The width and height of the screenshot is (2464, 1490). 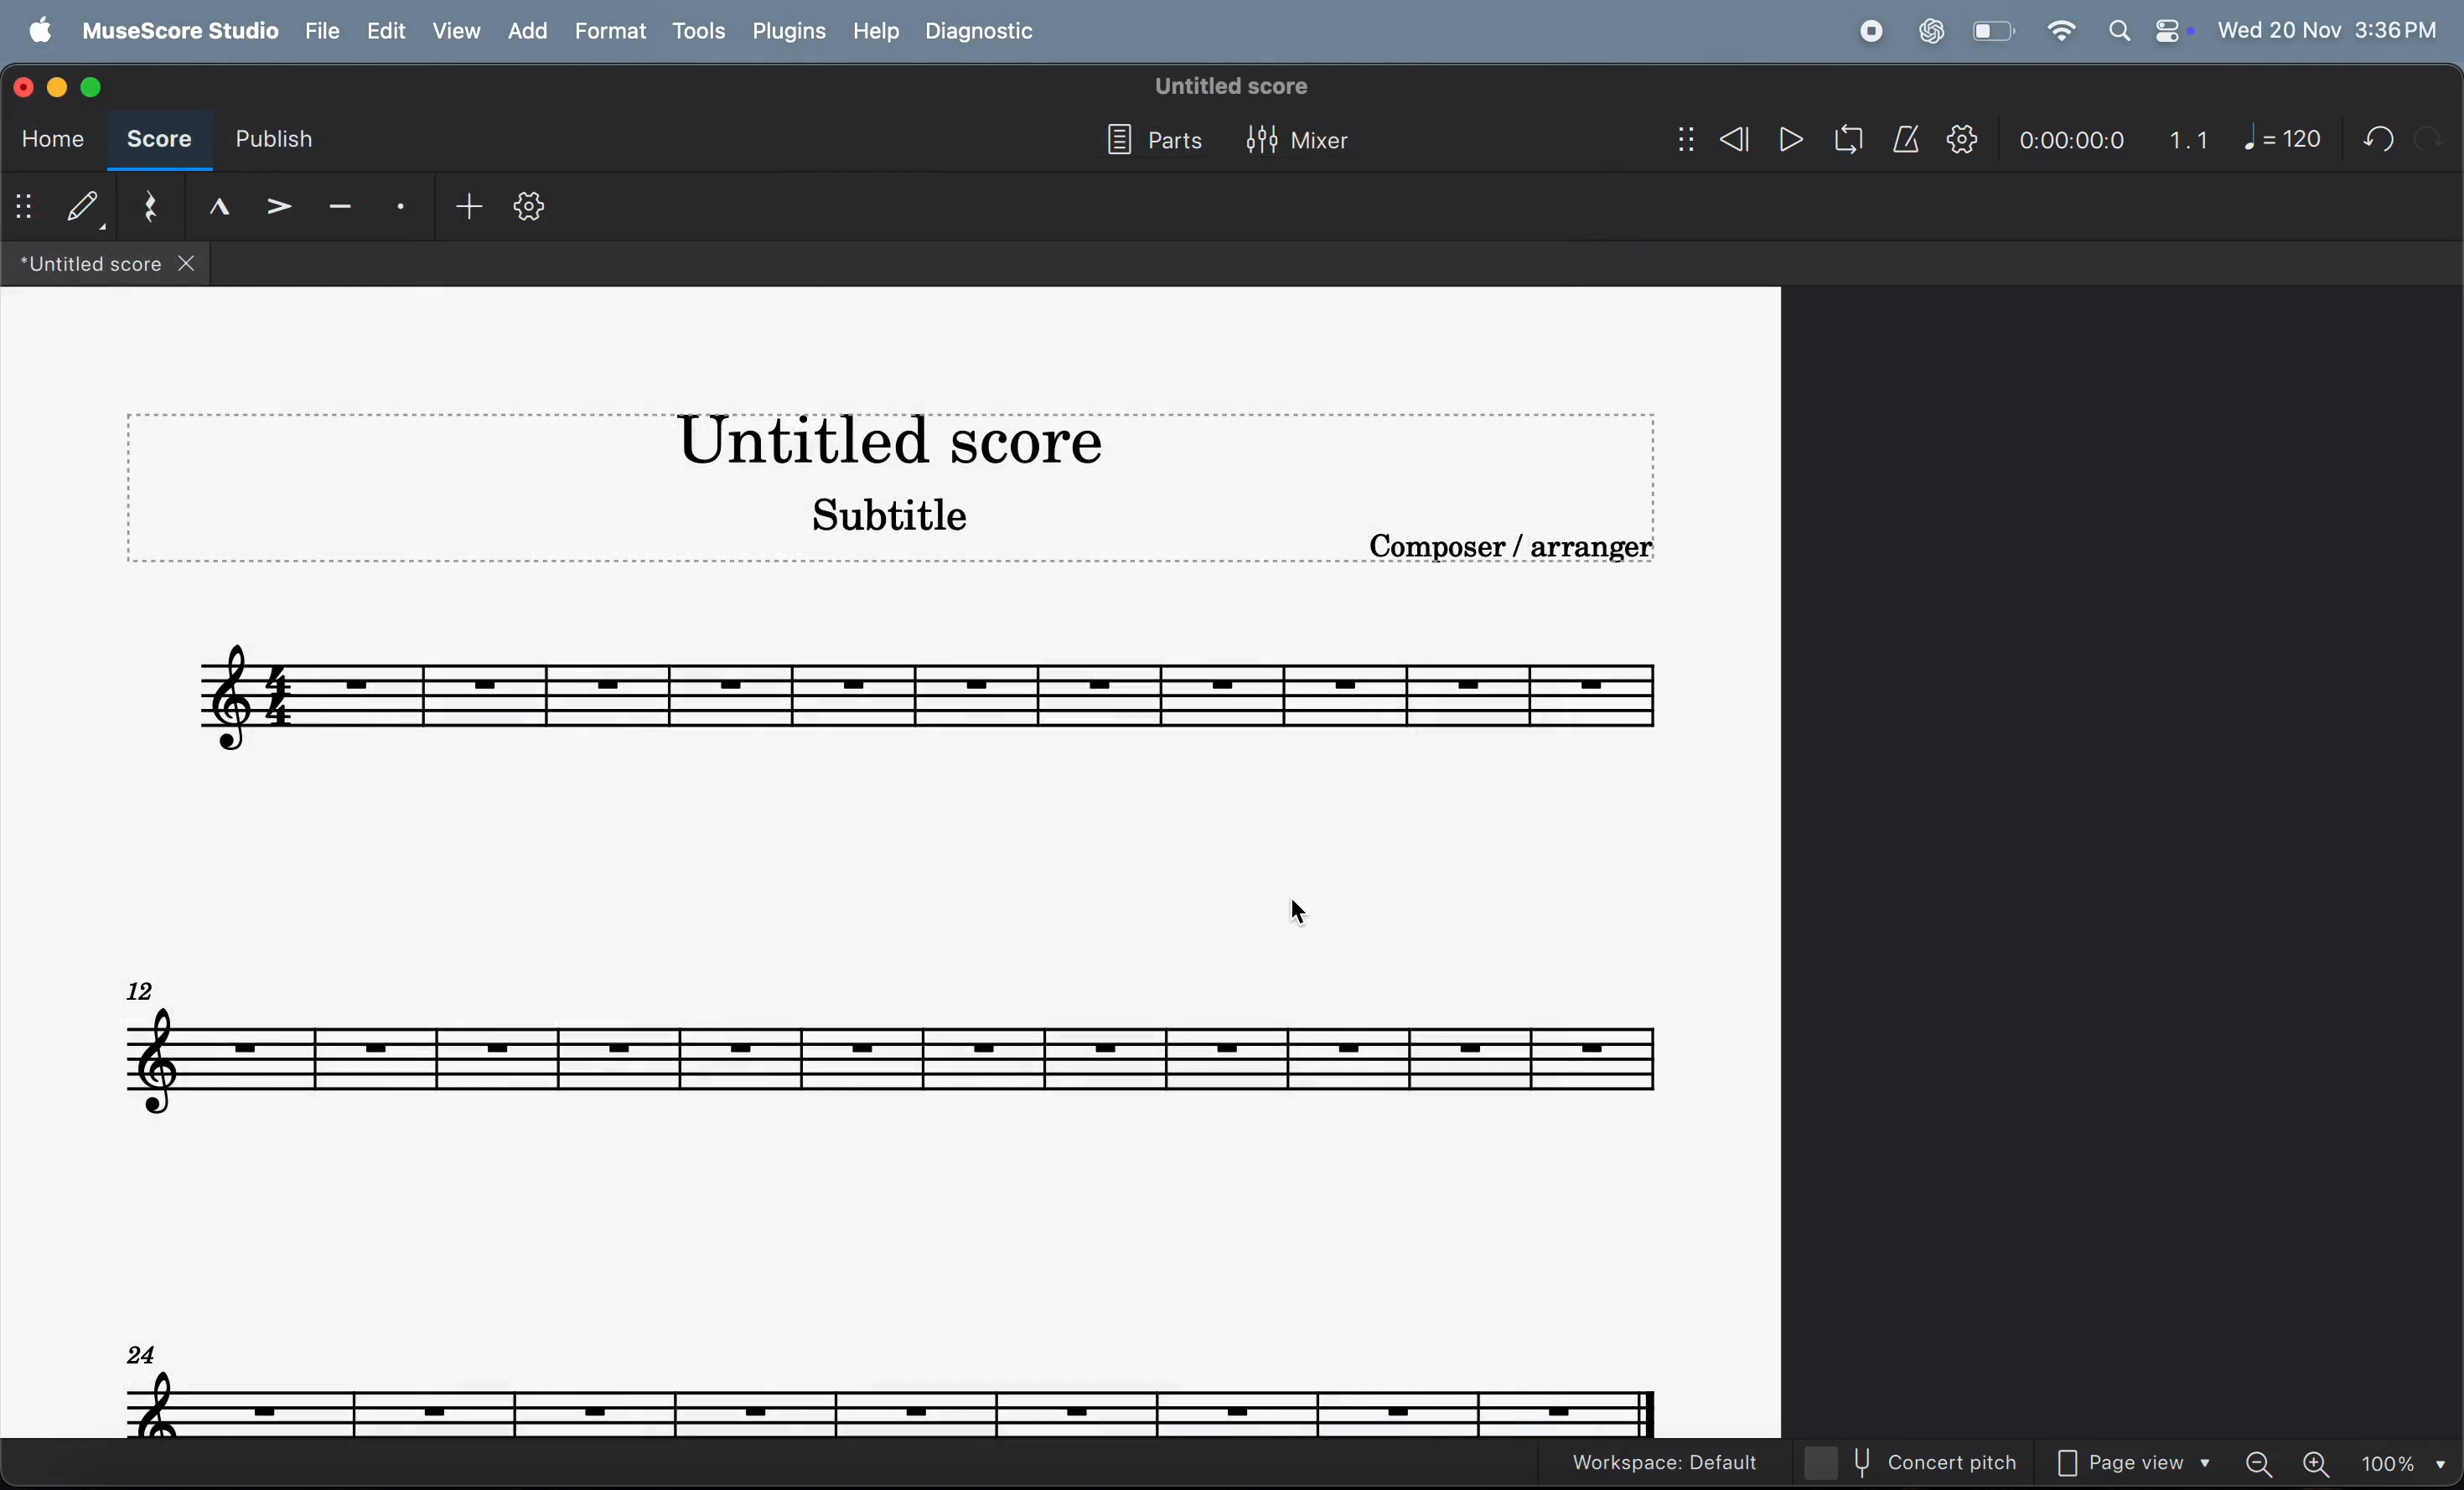 I want to click on accent, so click(x=282, y=208).